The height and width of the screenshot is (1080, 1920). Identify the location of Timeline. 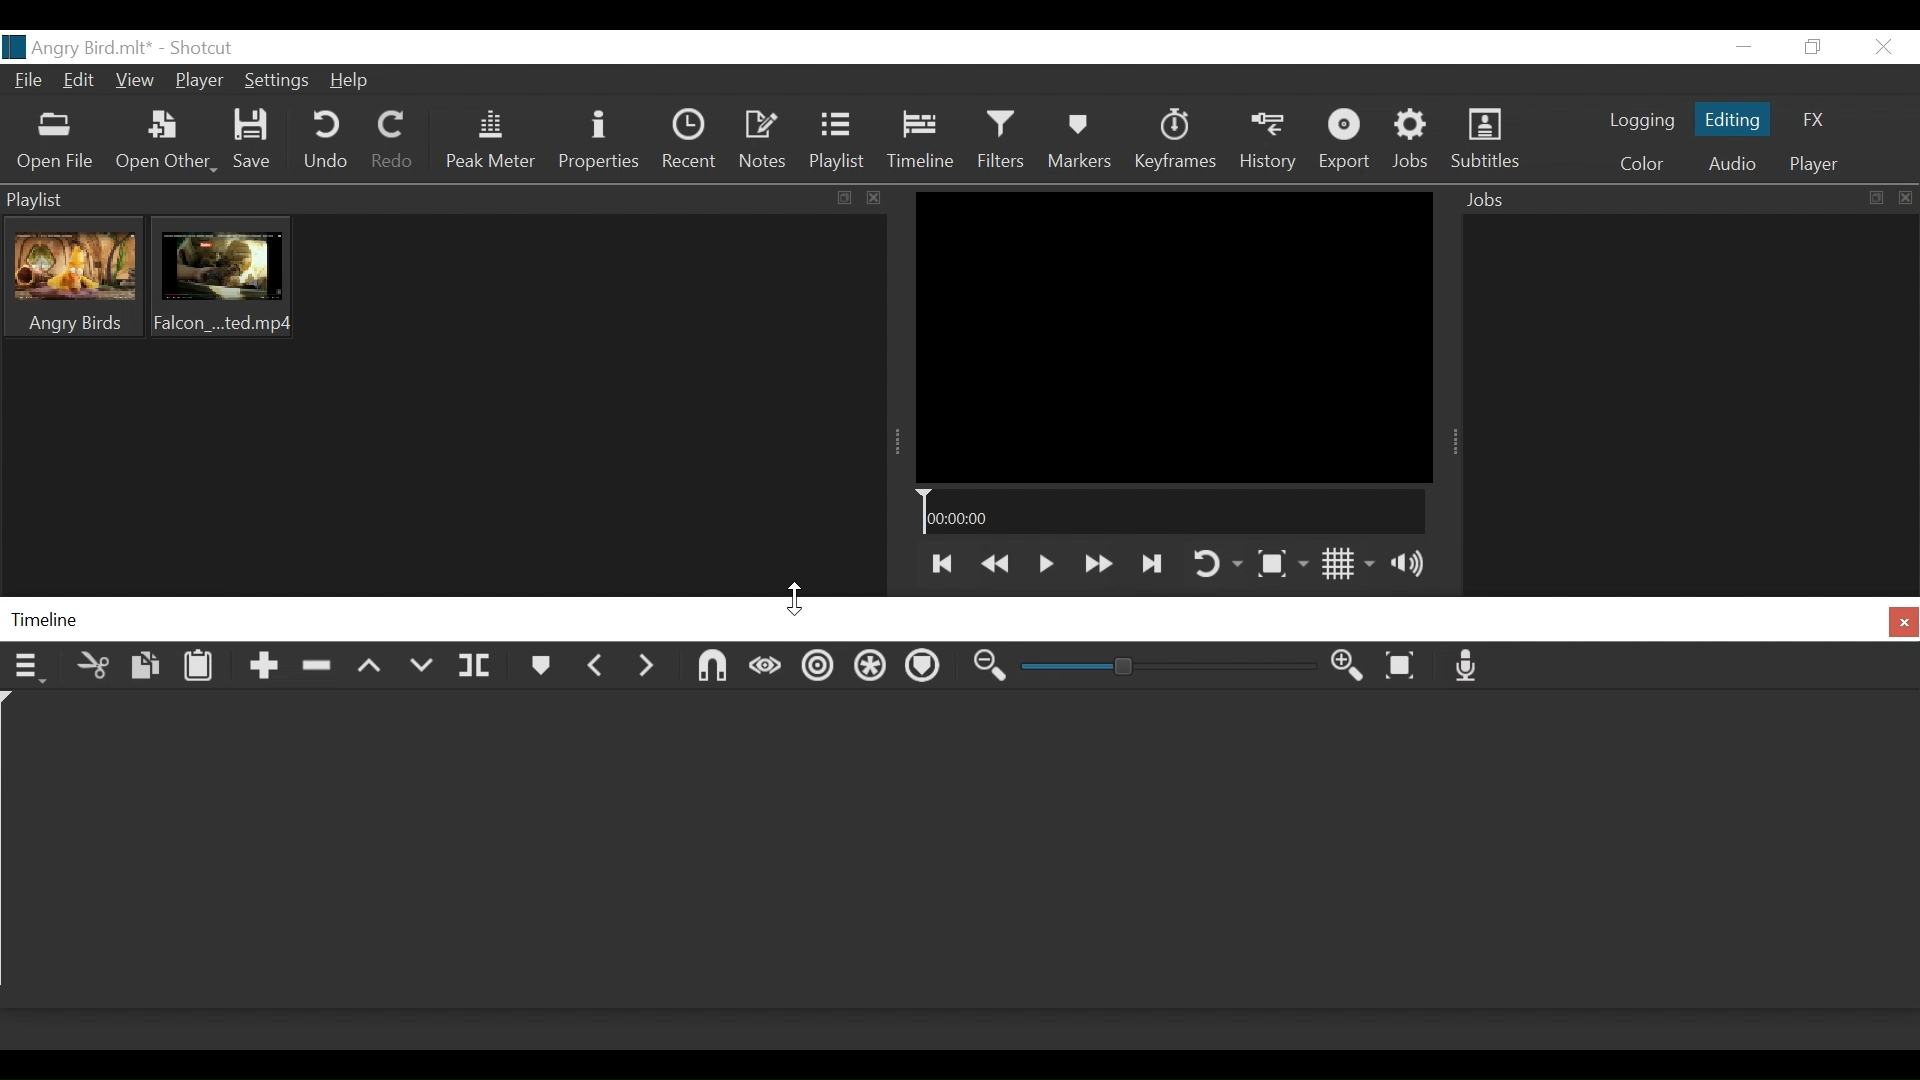
(925, 143).